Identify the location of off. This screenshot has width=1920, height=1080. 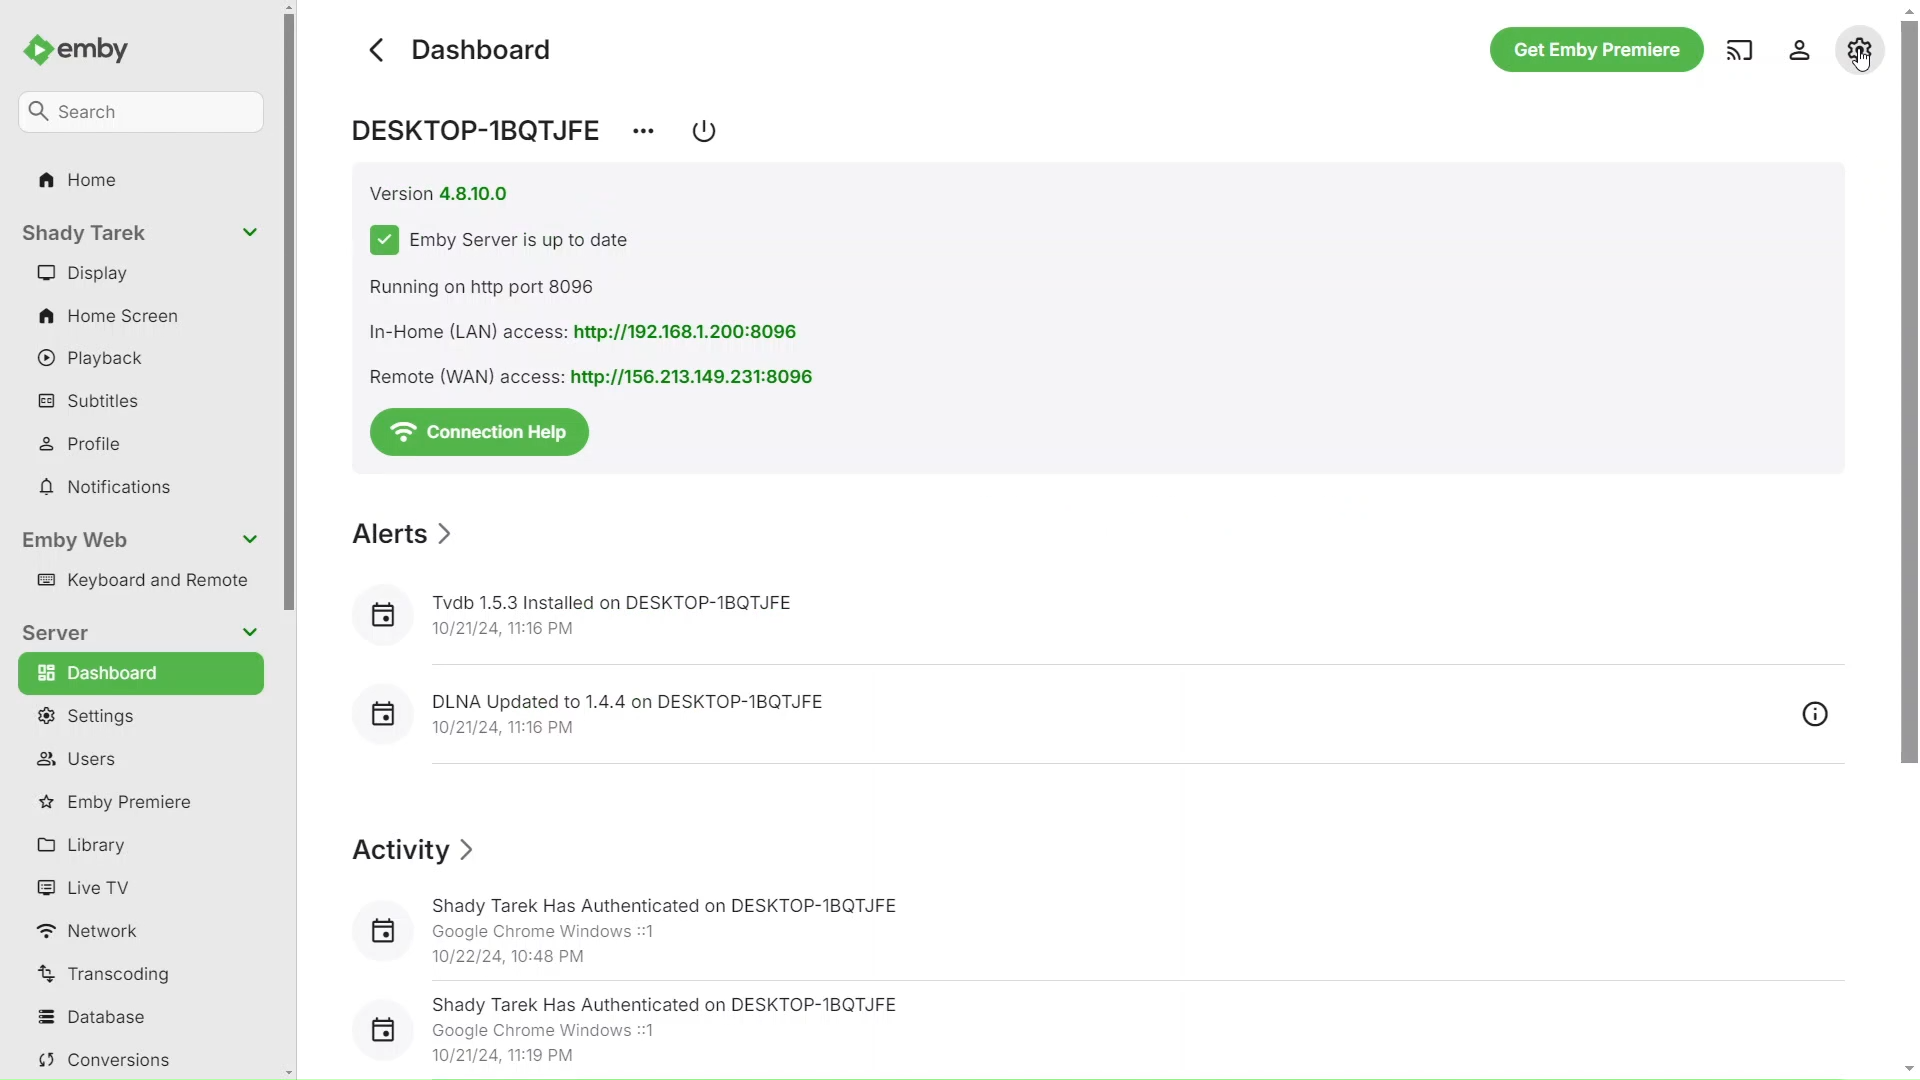
(706, 133).